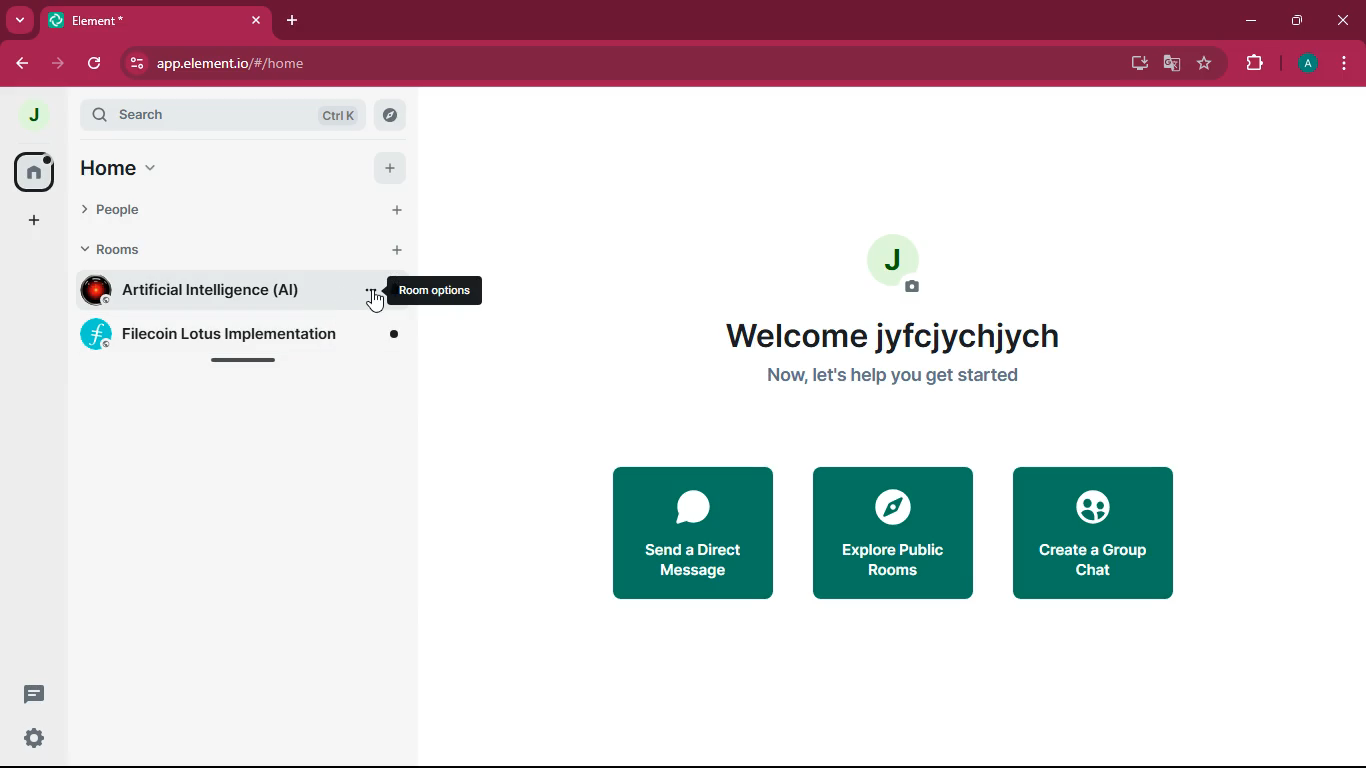  Describe the element at coordinates (400, 250) in the screenshot. I see `add rooms` at that location.